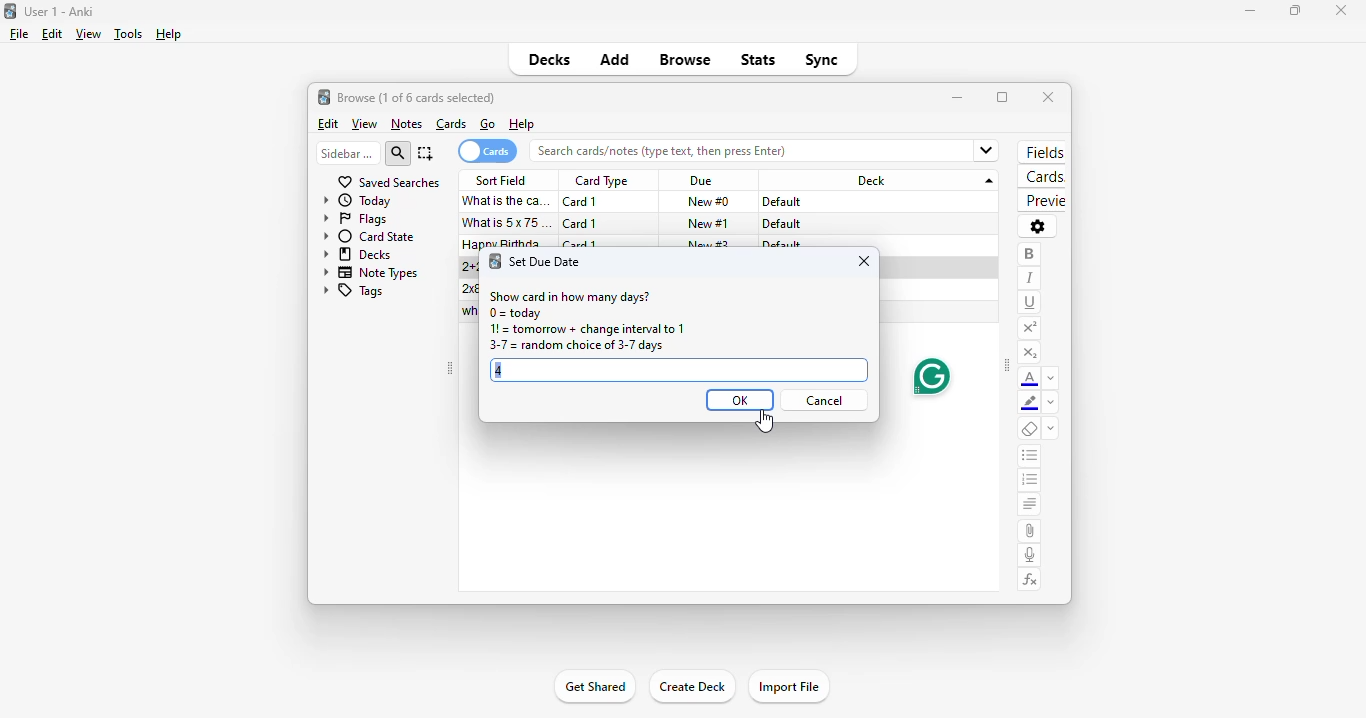 The height and width of the screenshot is (718, 1366). What do you see at coordinates (426, 153) in the screenshot?
I see `select` at bounding box center [426, 153].